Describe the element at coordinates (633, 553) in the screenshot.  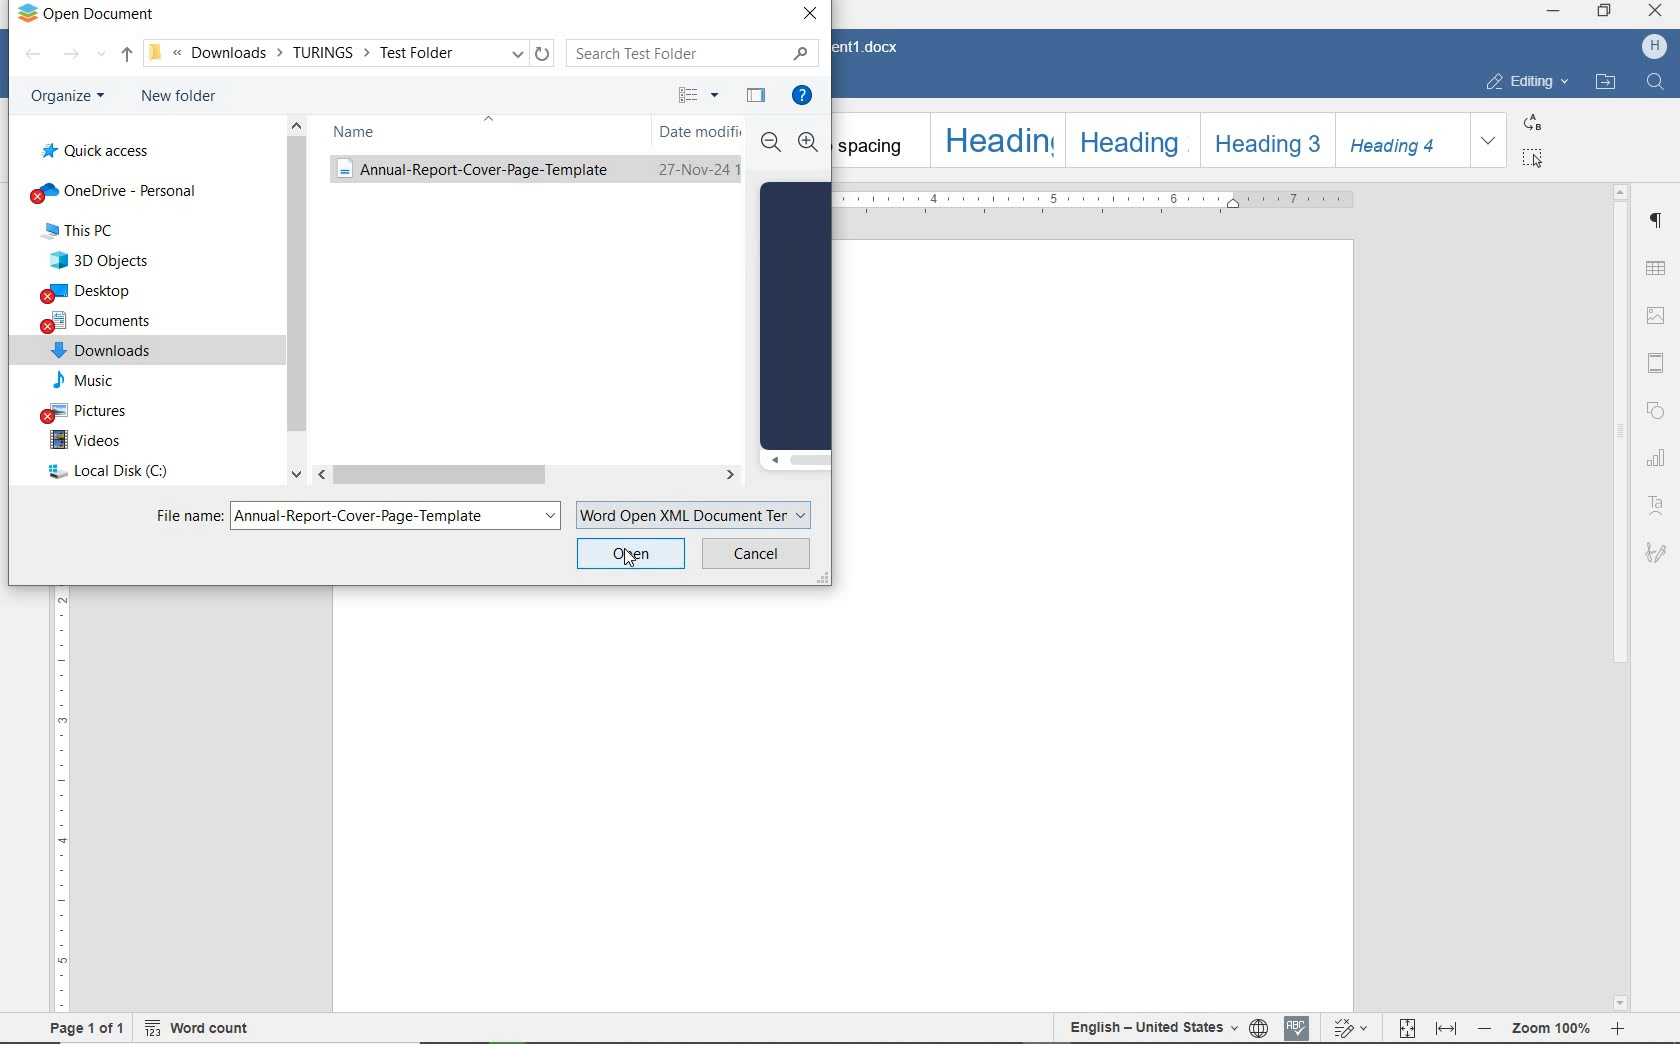
I see `OPEN` at that location.